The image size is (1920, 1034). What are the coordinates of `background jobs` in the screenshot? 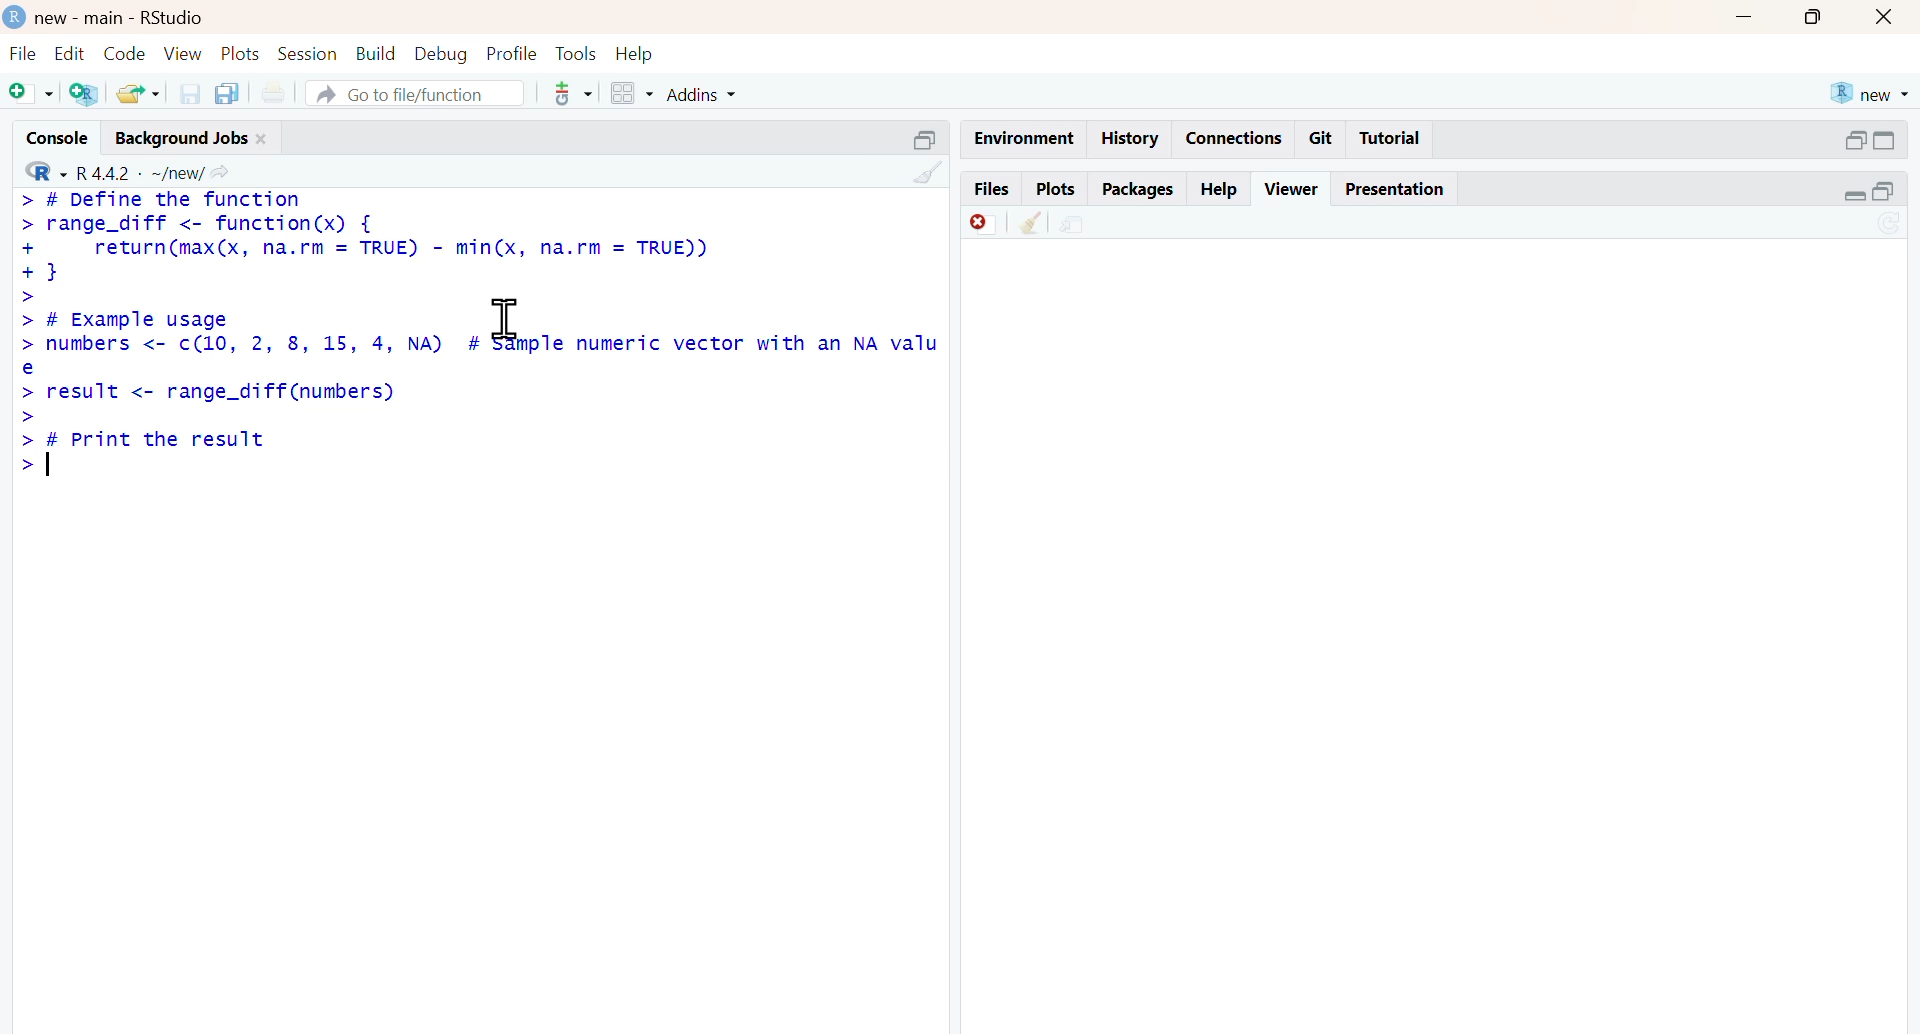 It's located at (182, 141).